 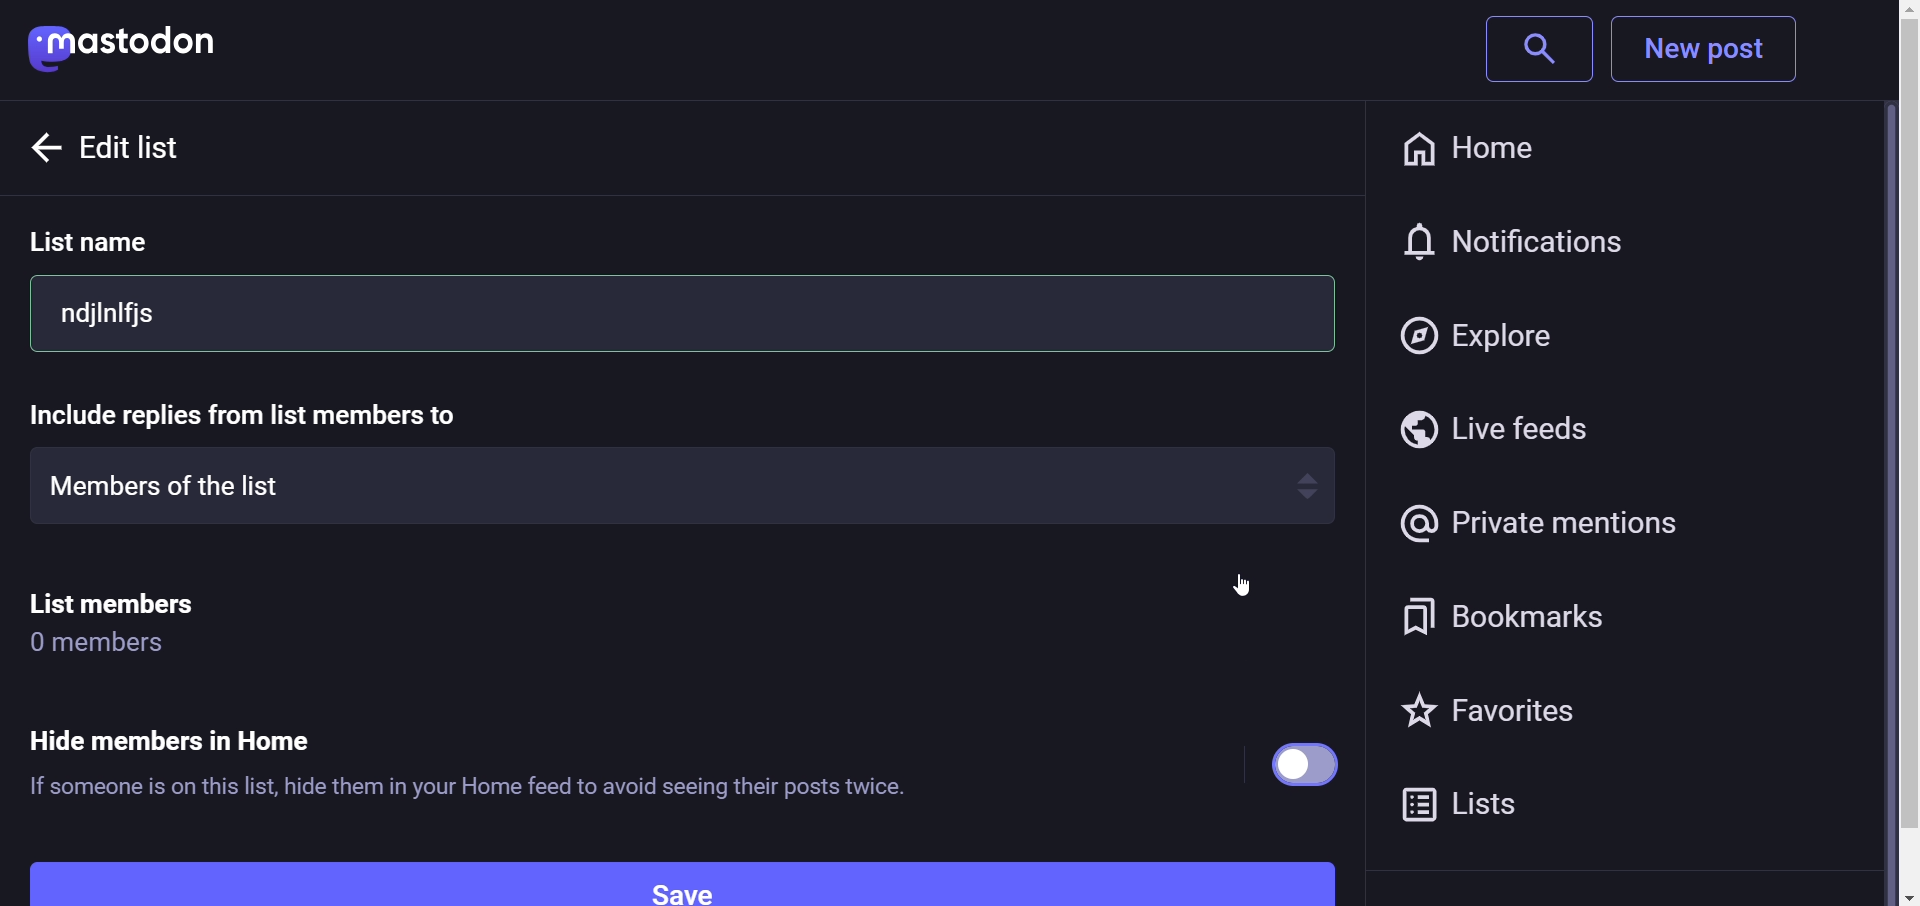 What do you see at coordinates (682, 880) in the screenshot?
I see `Save` at bounding box center [682, 880].